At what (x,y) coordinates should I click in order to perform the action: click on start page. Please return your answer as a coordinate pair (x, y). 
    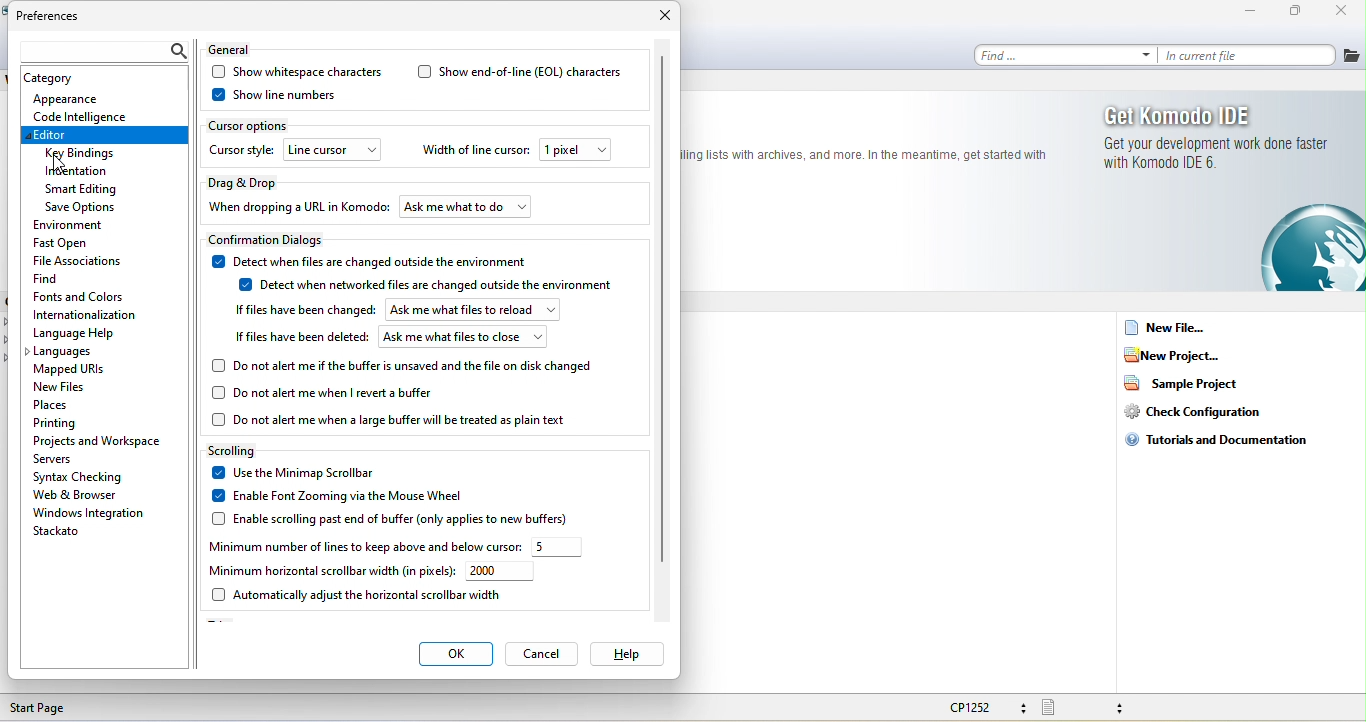
    Looking at the image, I should click on (43, 708).